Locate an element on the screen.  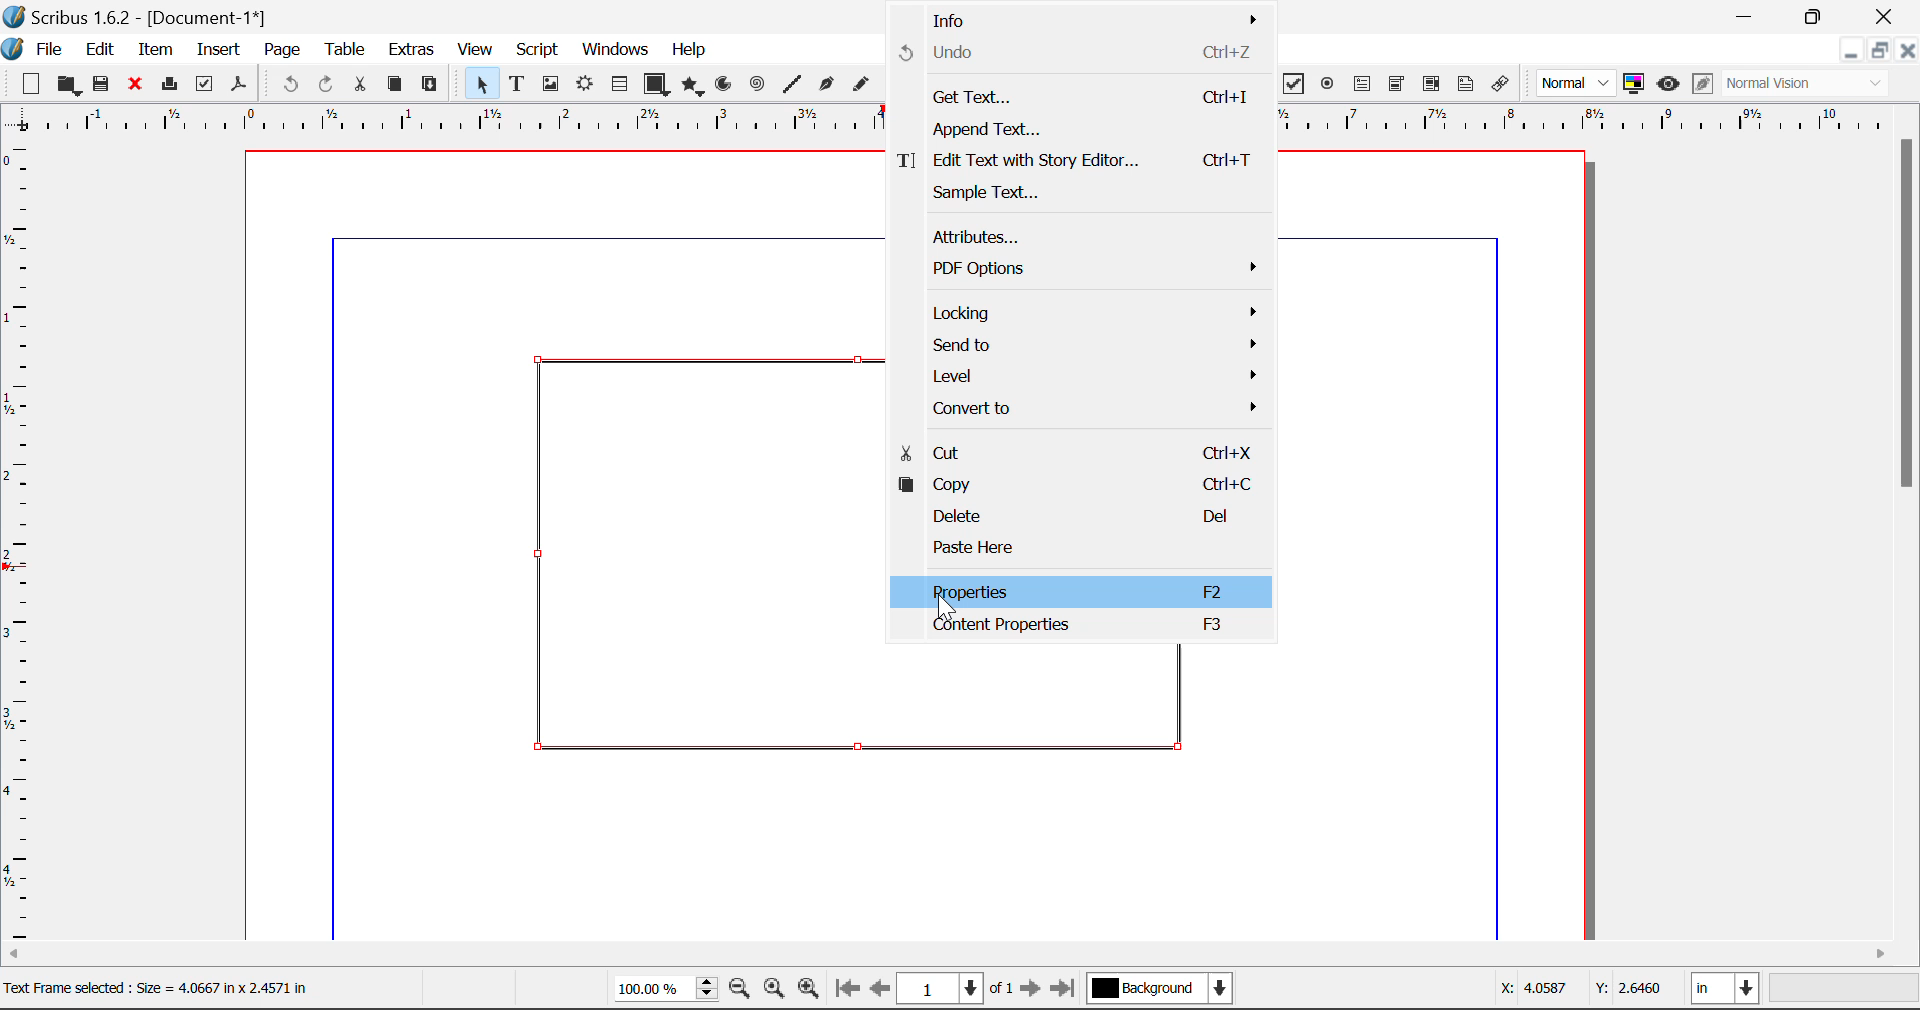
Get Text is located at coordinates (1082, 97).